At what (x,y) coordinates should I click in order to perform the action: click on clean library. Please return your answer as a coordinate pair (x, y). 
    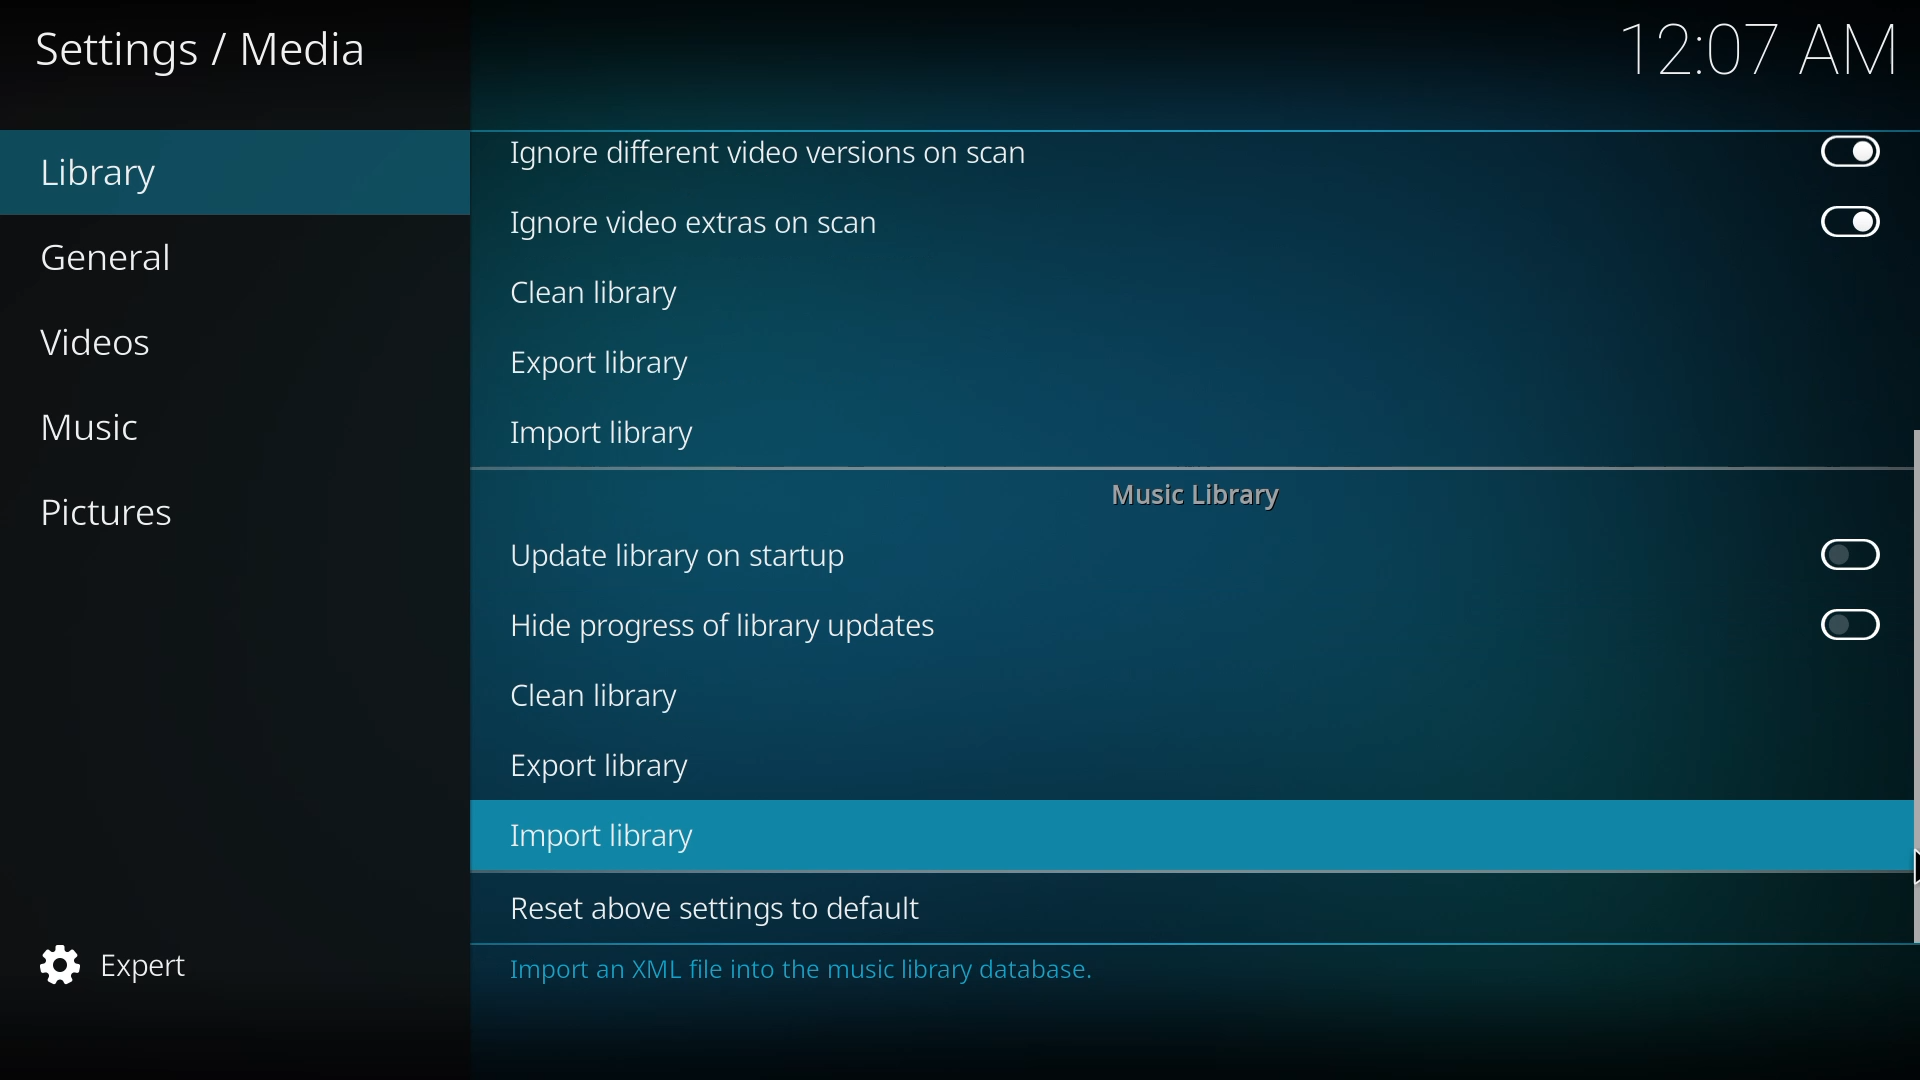
    Looking at the image, I should click on (597, 695).